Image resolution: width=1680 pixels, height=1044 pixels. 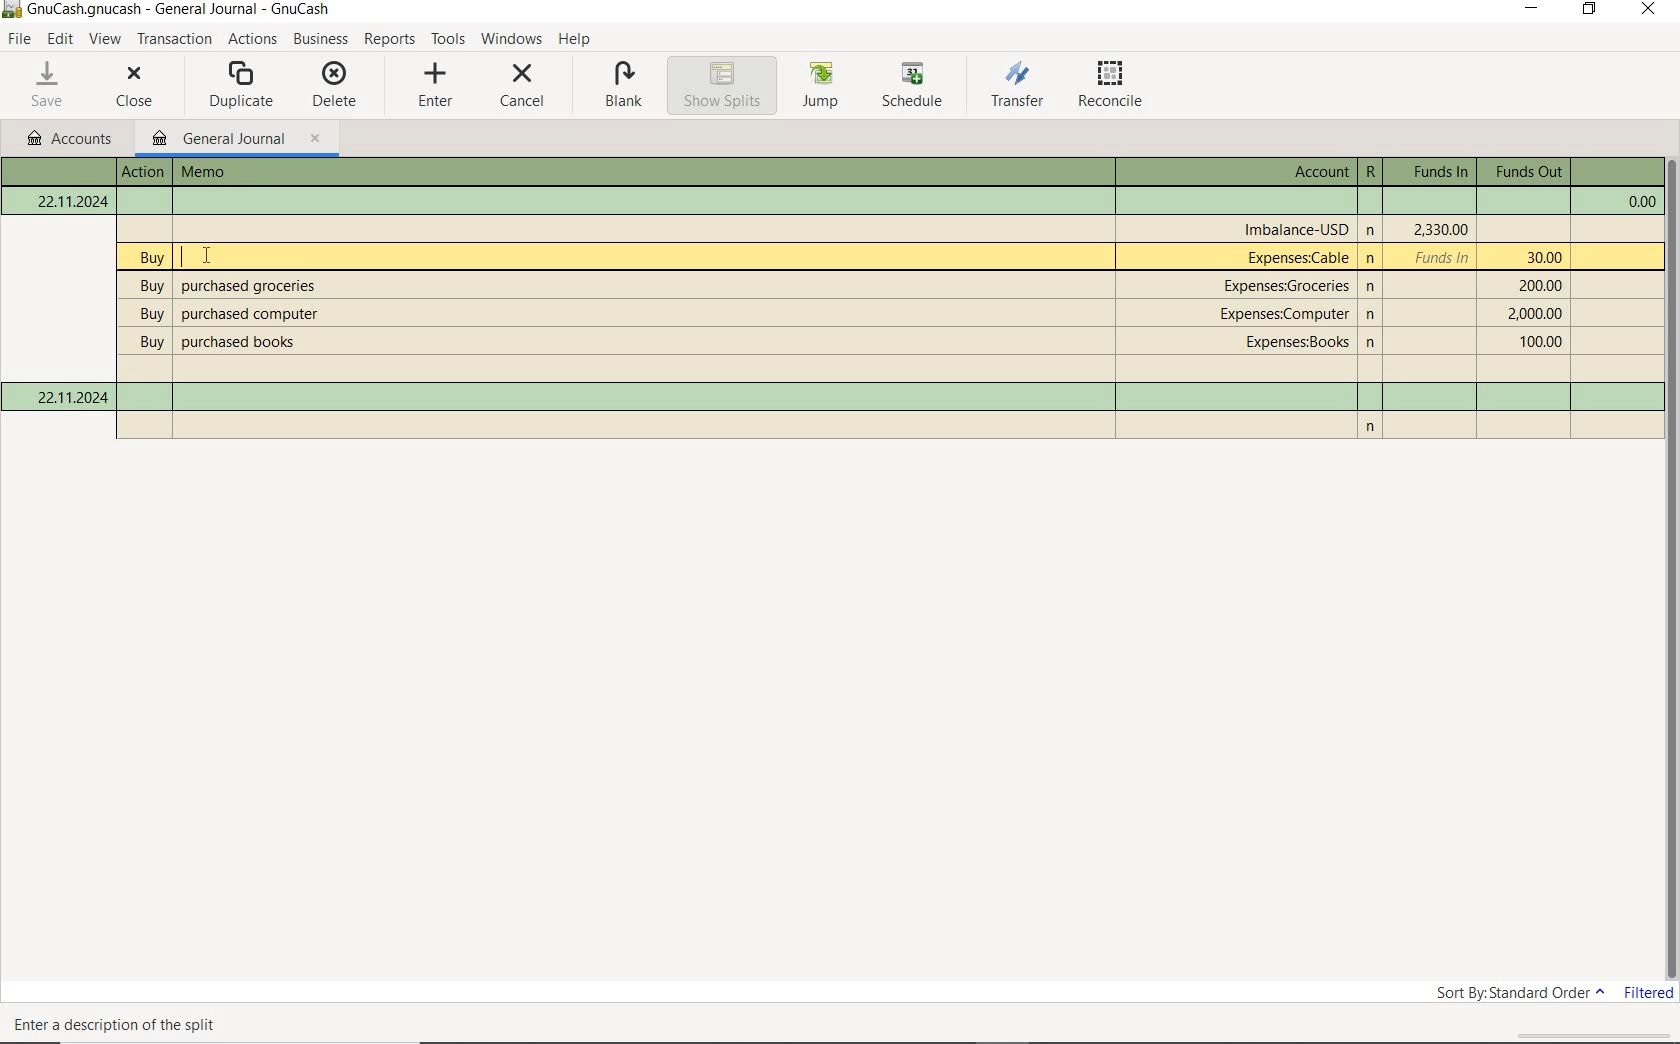 I want to click on show splits, so click(x=721, y=85).